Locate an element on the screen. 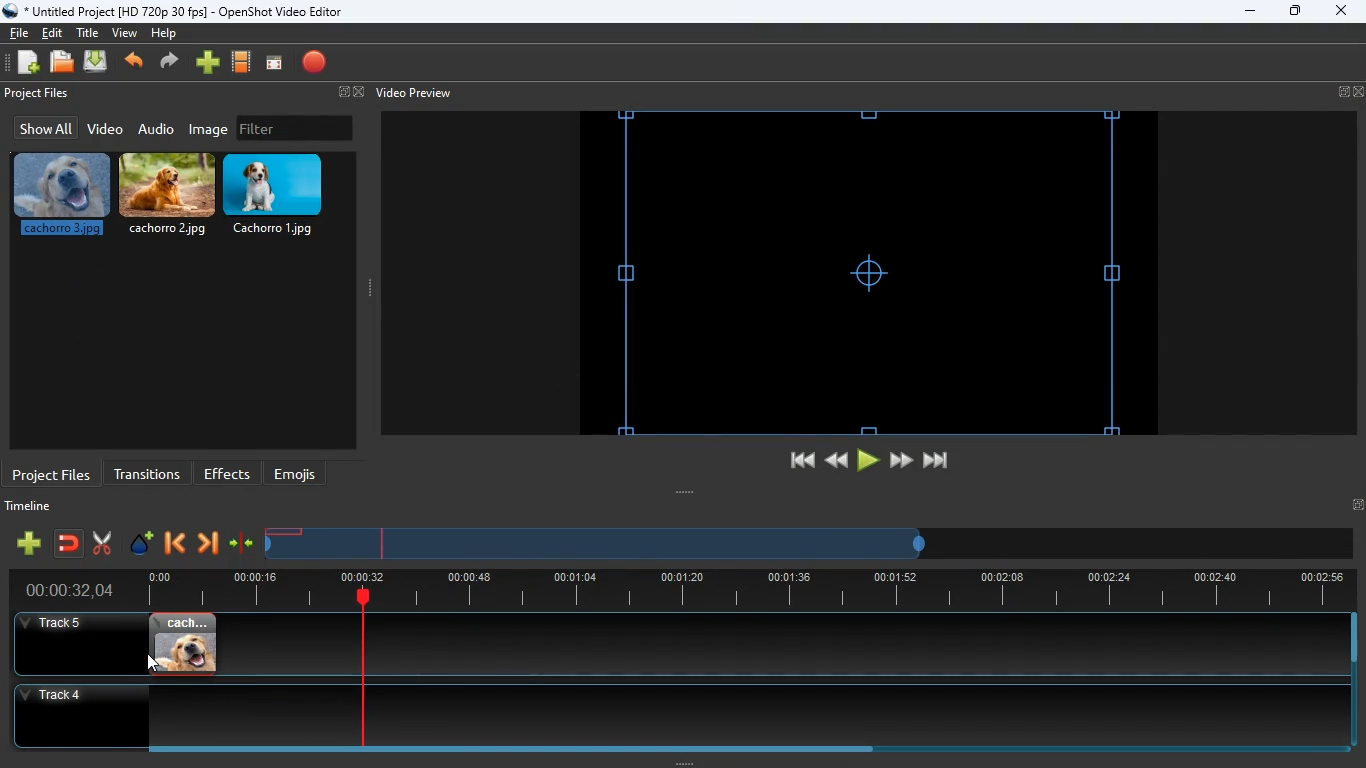 The width and height of the screenshot is (1366, 768). view is located at coordinates (126, 33).